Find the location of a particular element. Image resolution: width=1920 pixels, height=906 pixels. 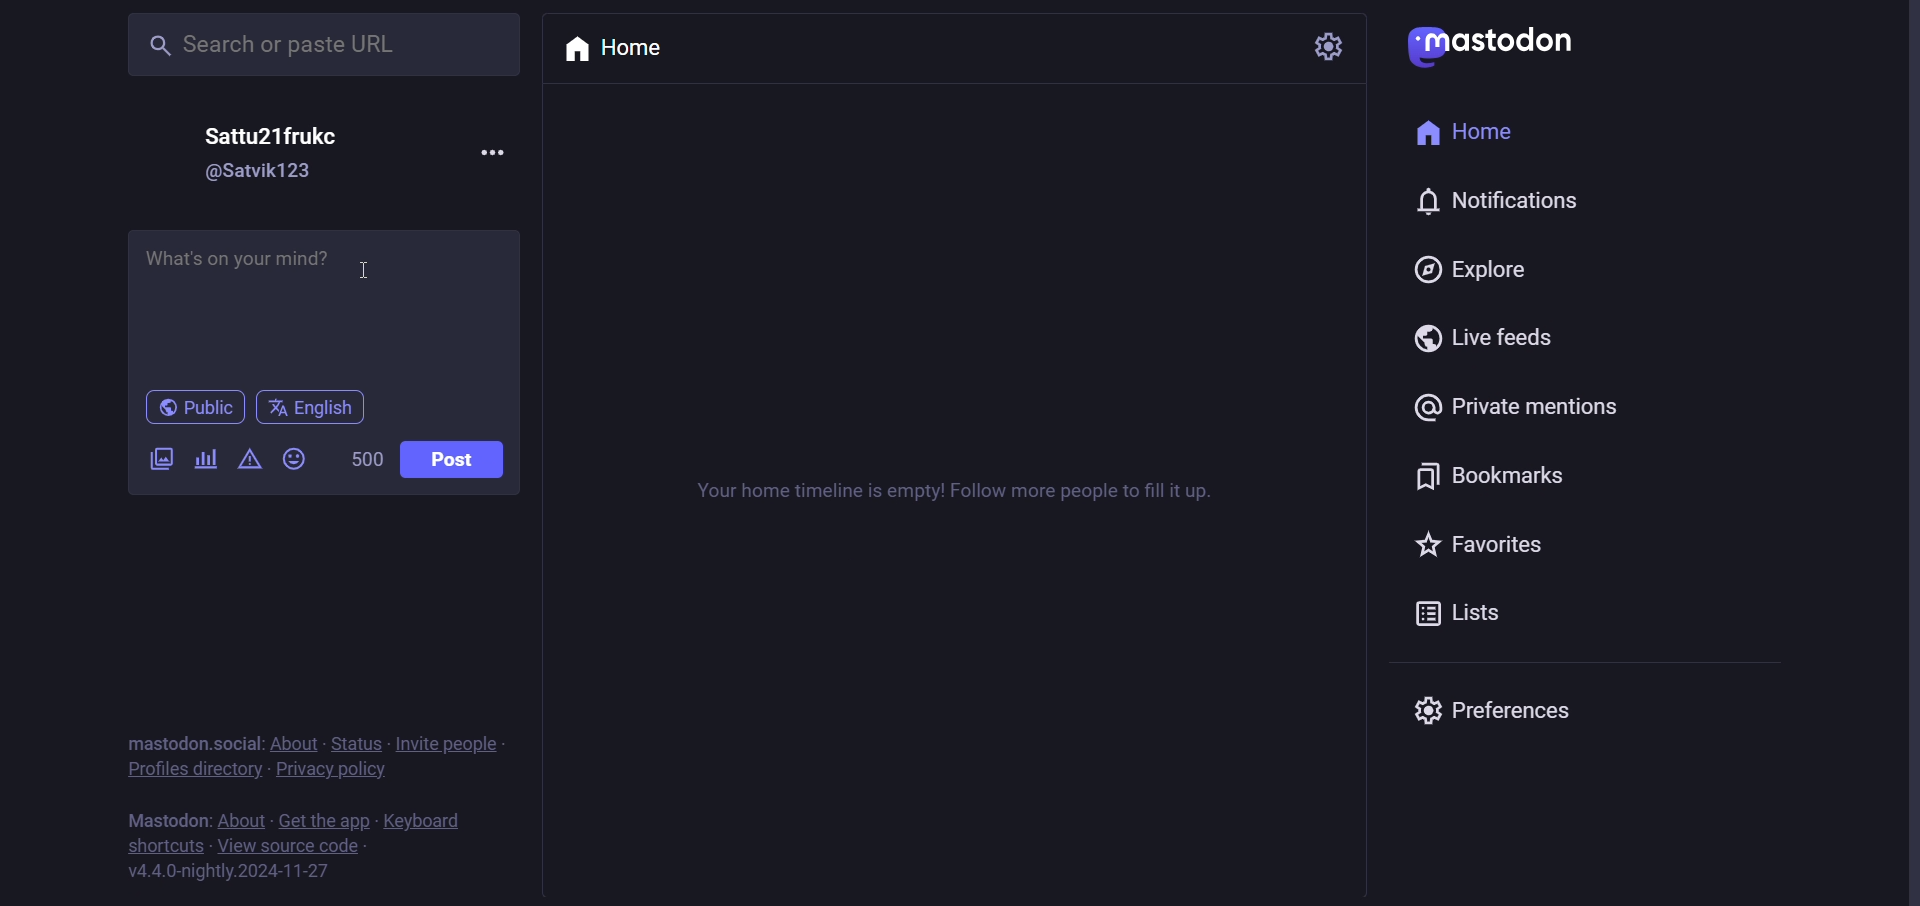

Profiles directory is located at coordinates (191, 770).